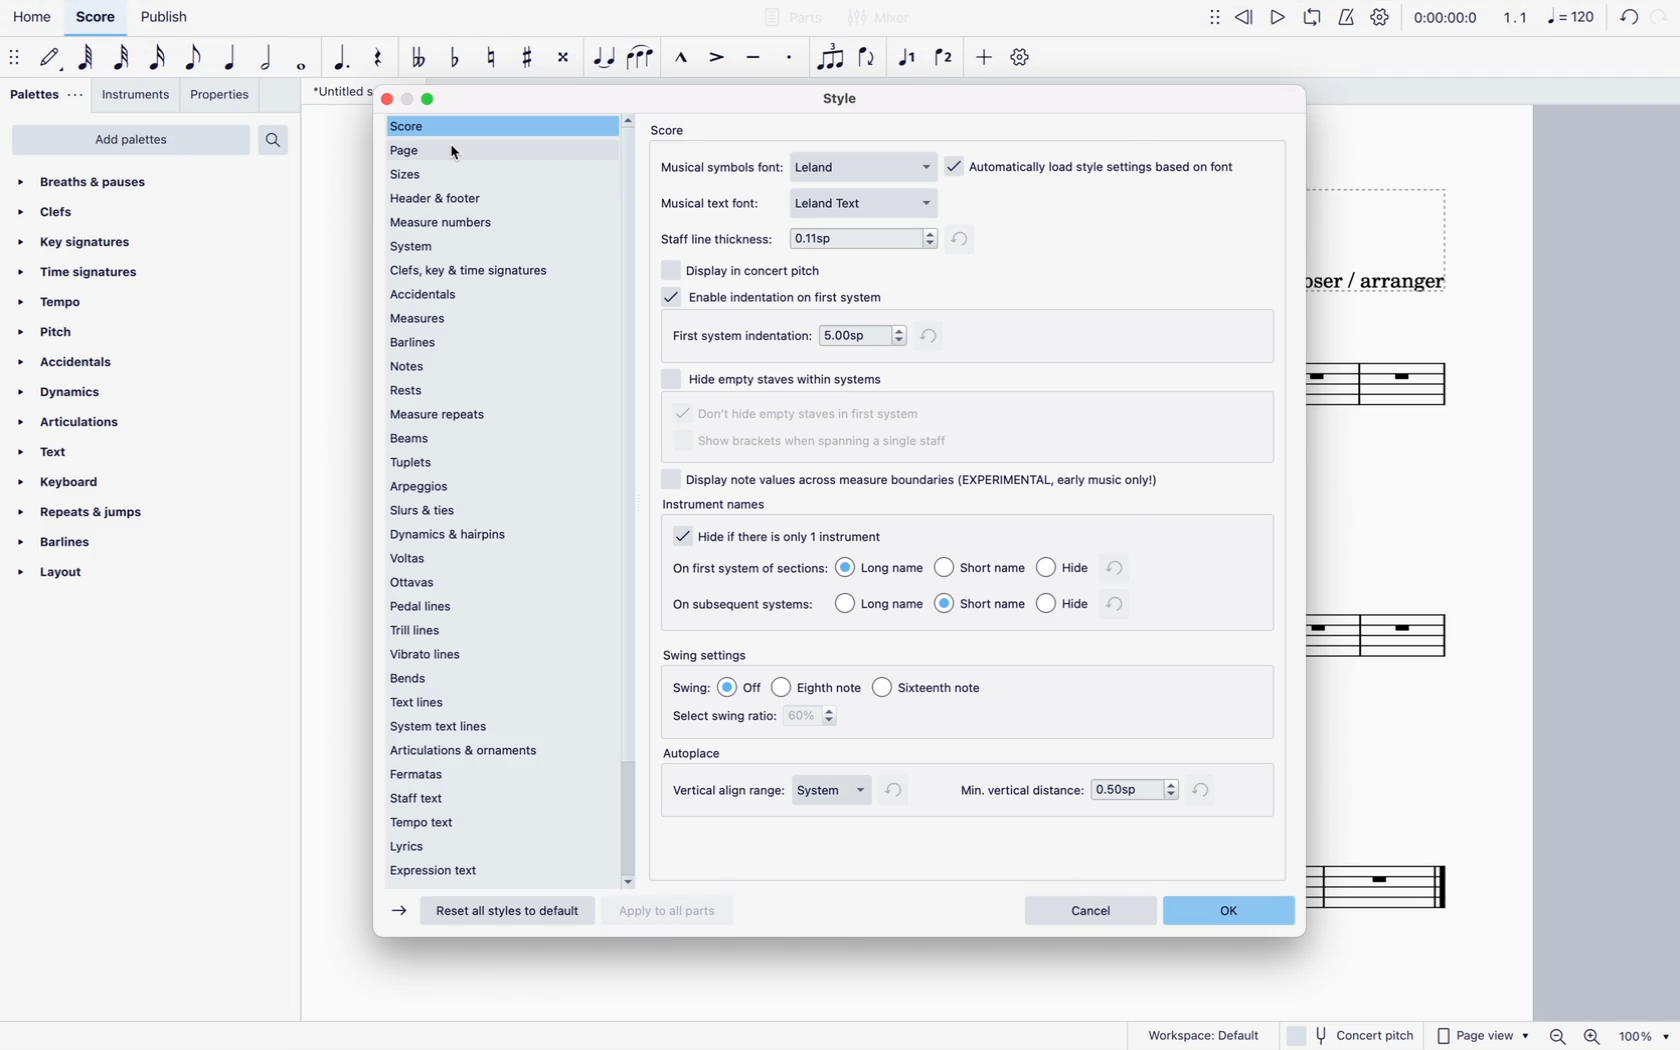 The width and height of the screenshot is (1680, 1050). Describe the element at coordinates (495, 606) in the screenshot. I see `pedal lines` at that location.